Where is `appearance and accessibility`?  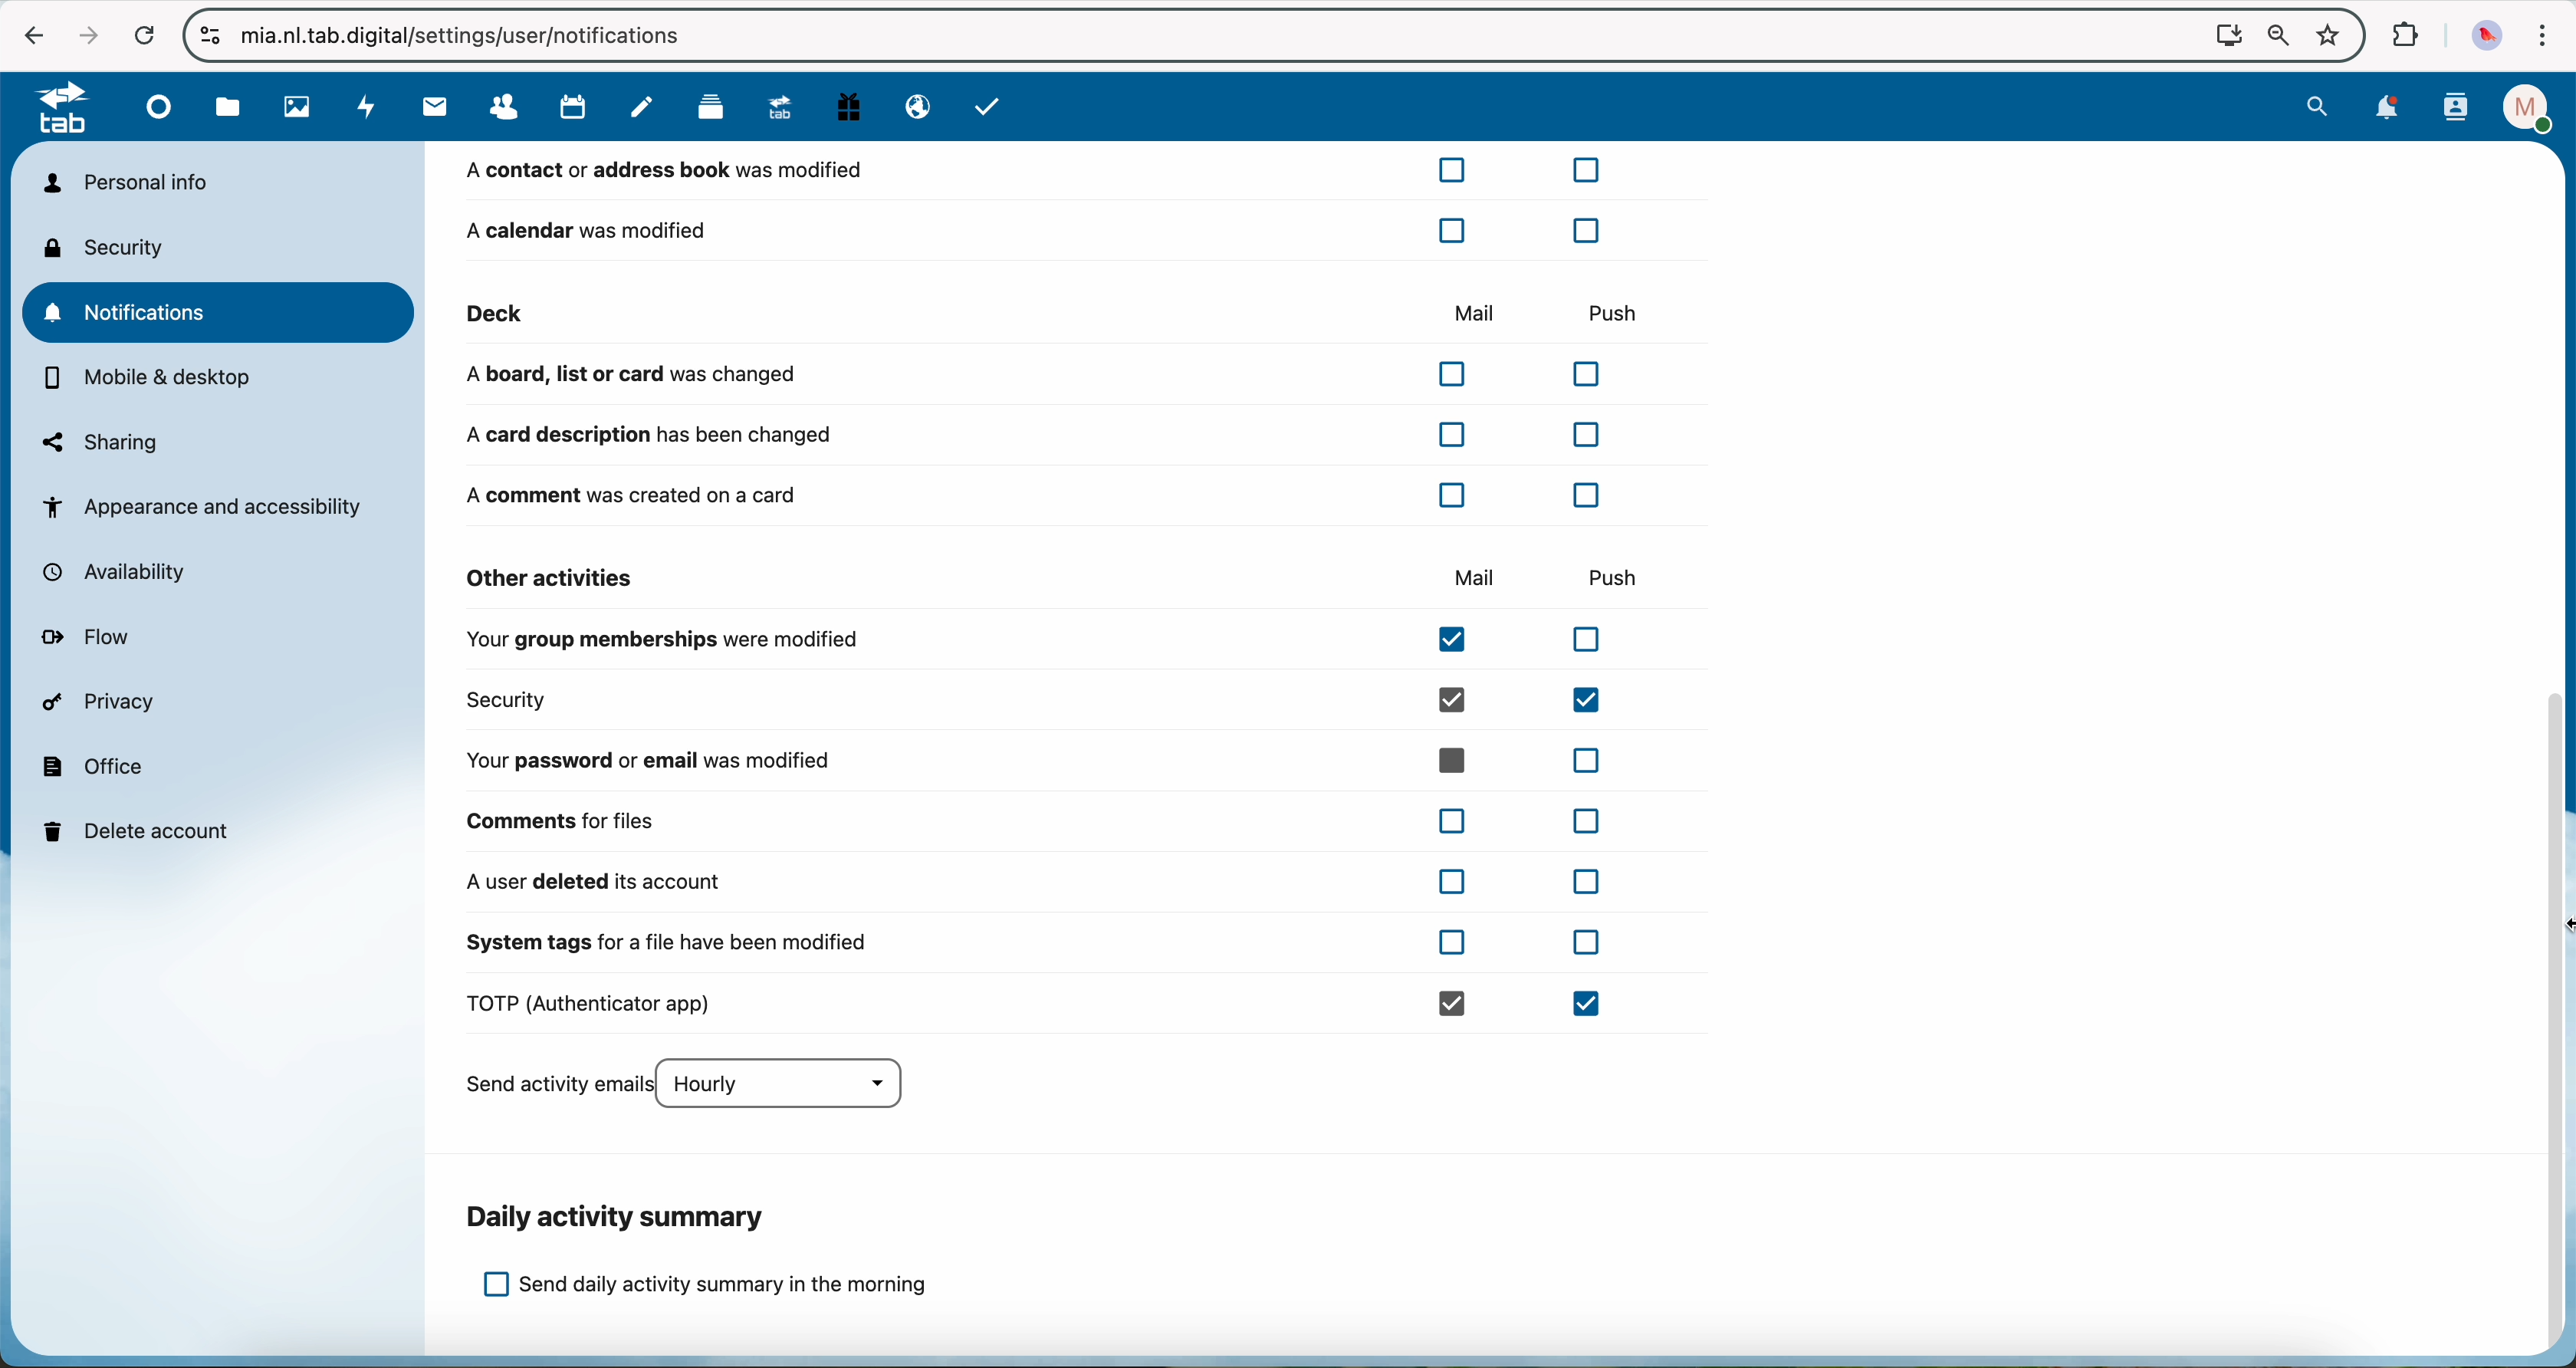 appearance and accessibility is located at coordinates (206, 506).